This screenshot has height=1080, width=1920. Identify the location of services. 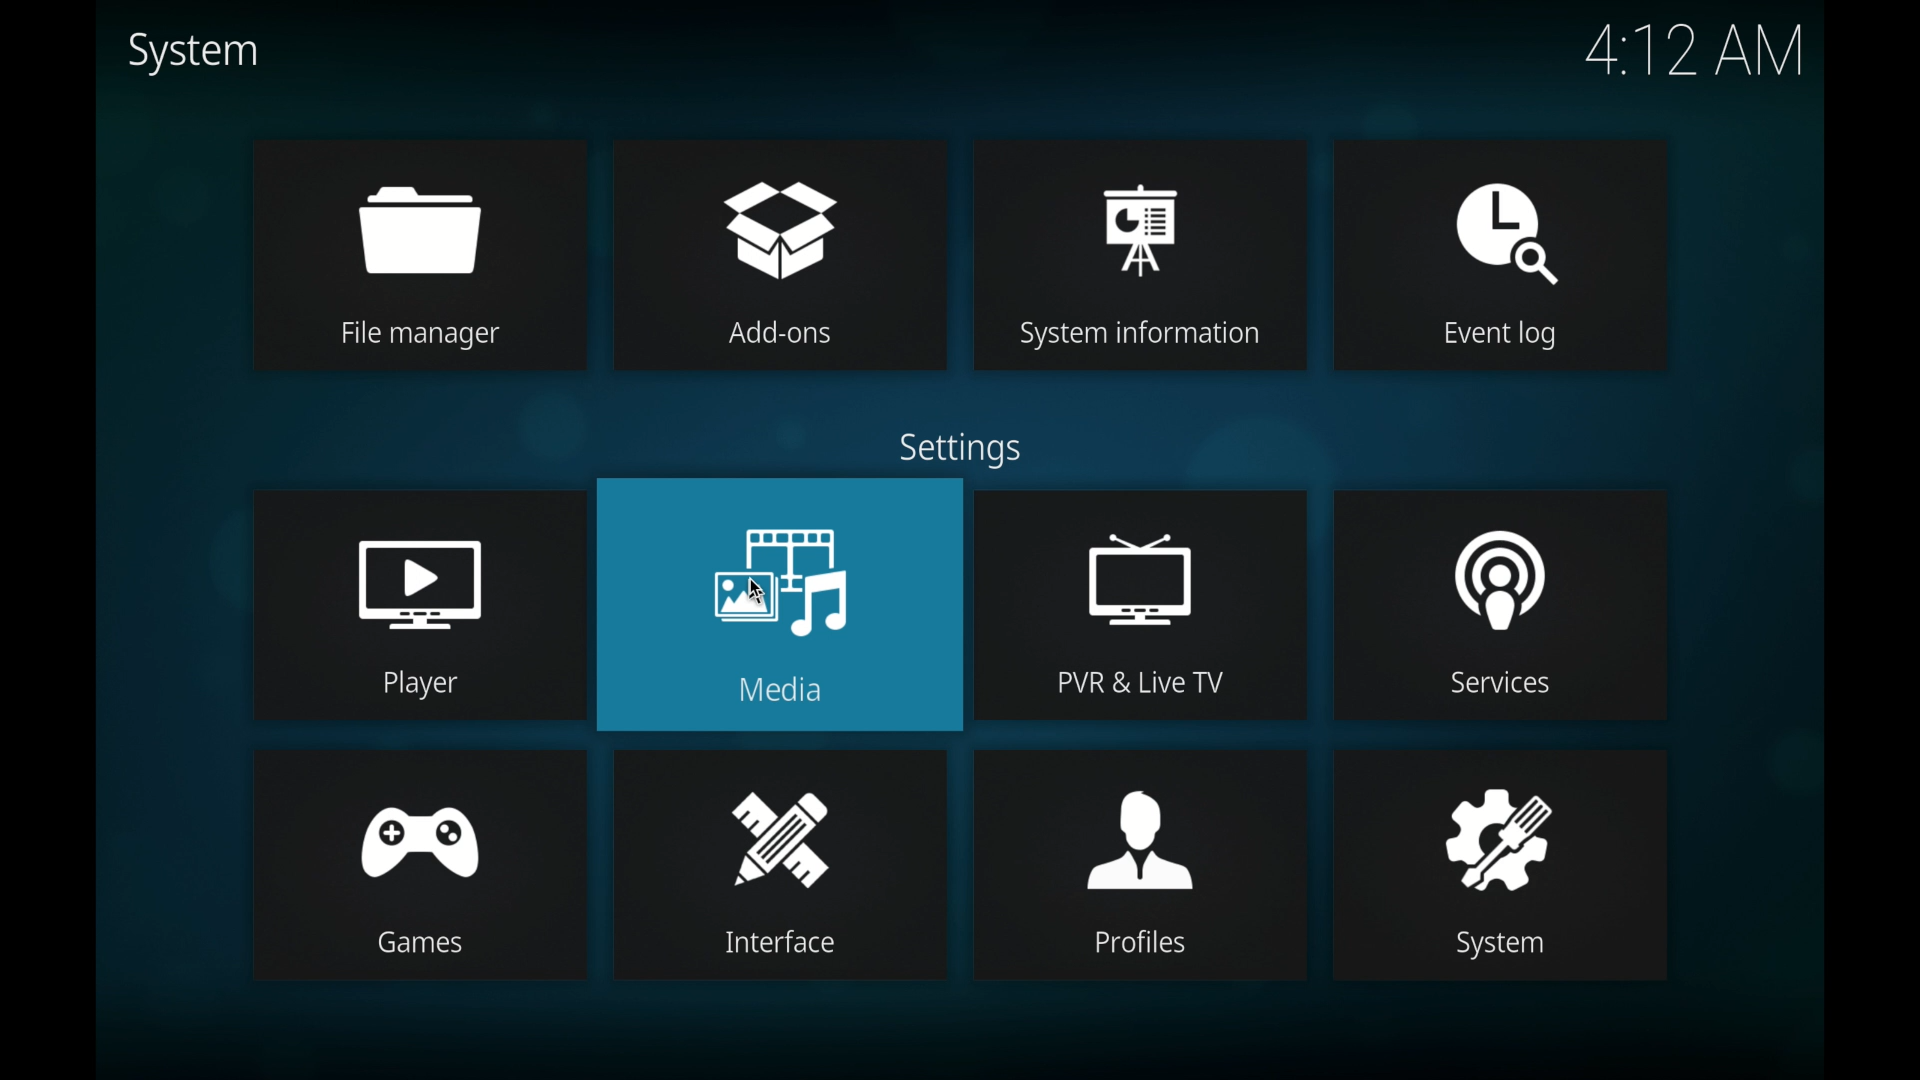
(1501, 564).